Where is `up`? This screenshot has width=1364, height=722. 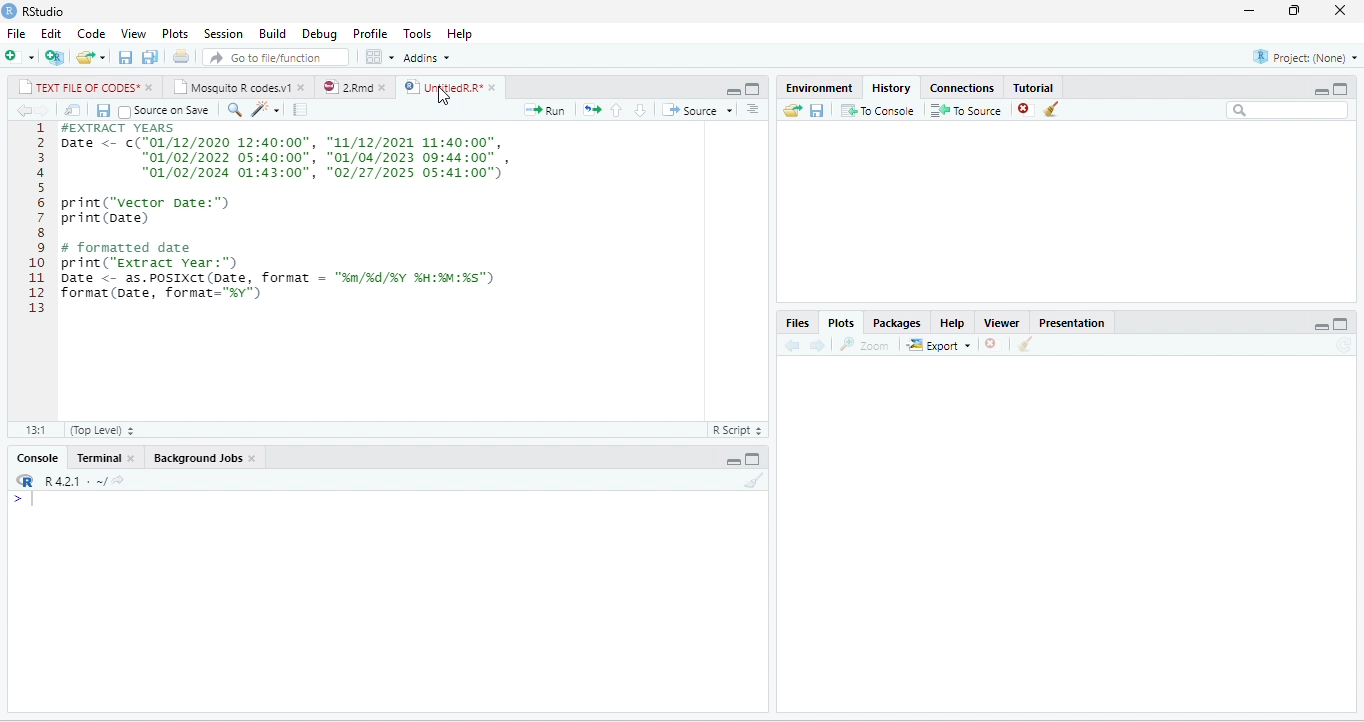 up is located at coordinates (616, 110).